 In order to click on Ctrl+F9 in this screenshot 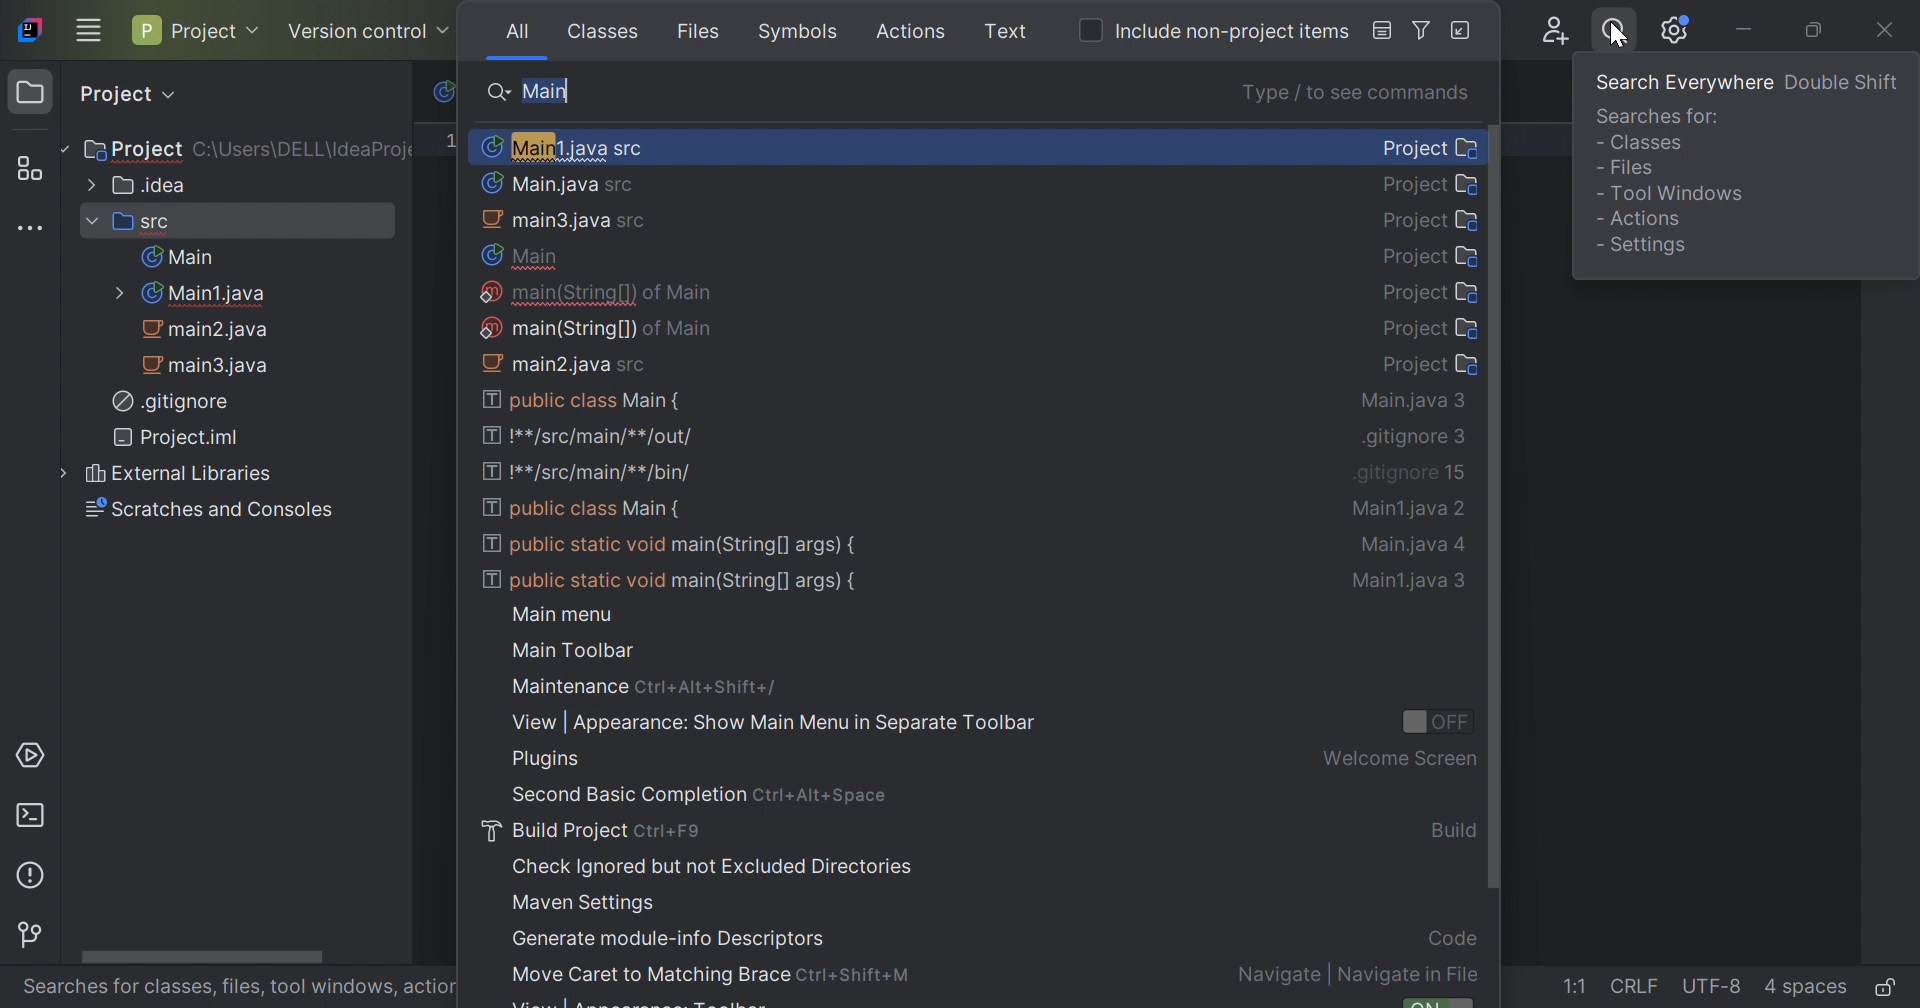, I will do `click(670, 832)`.